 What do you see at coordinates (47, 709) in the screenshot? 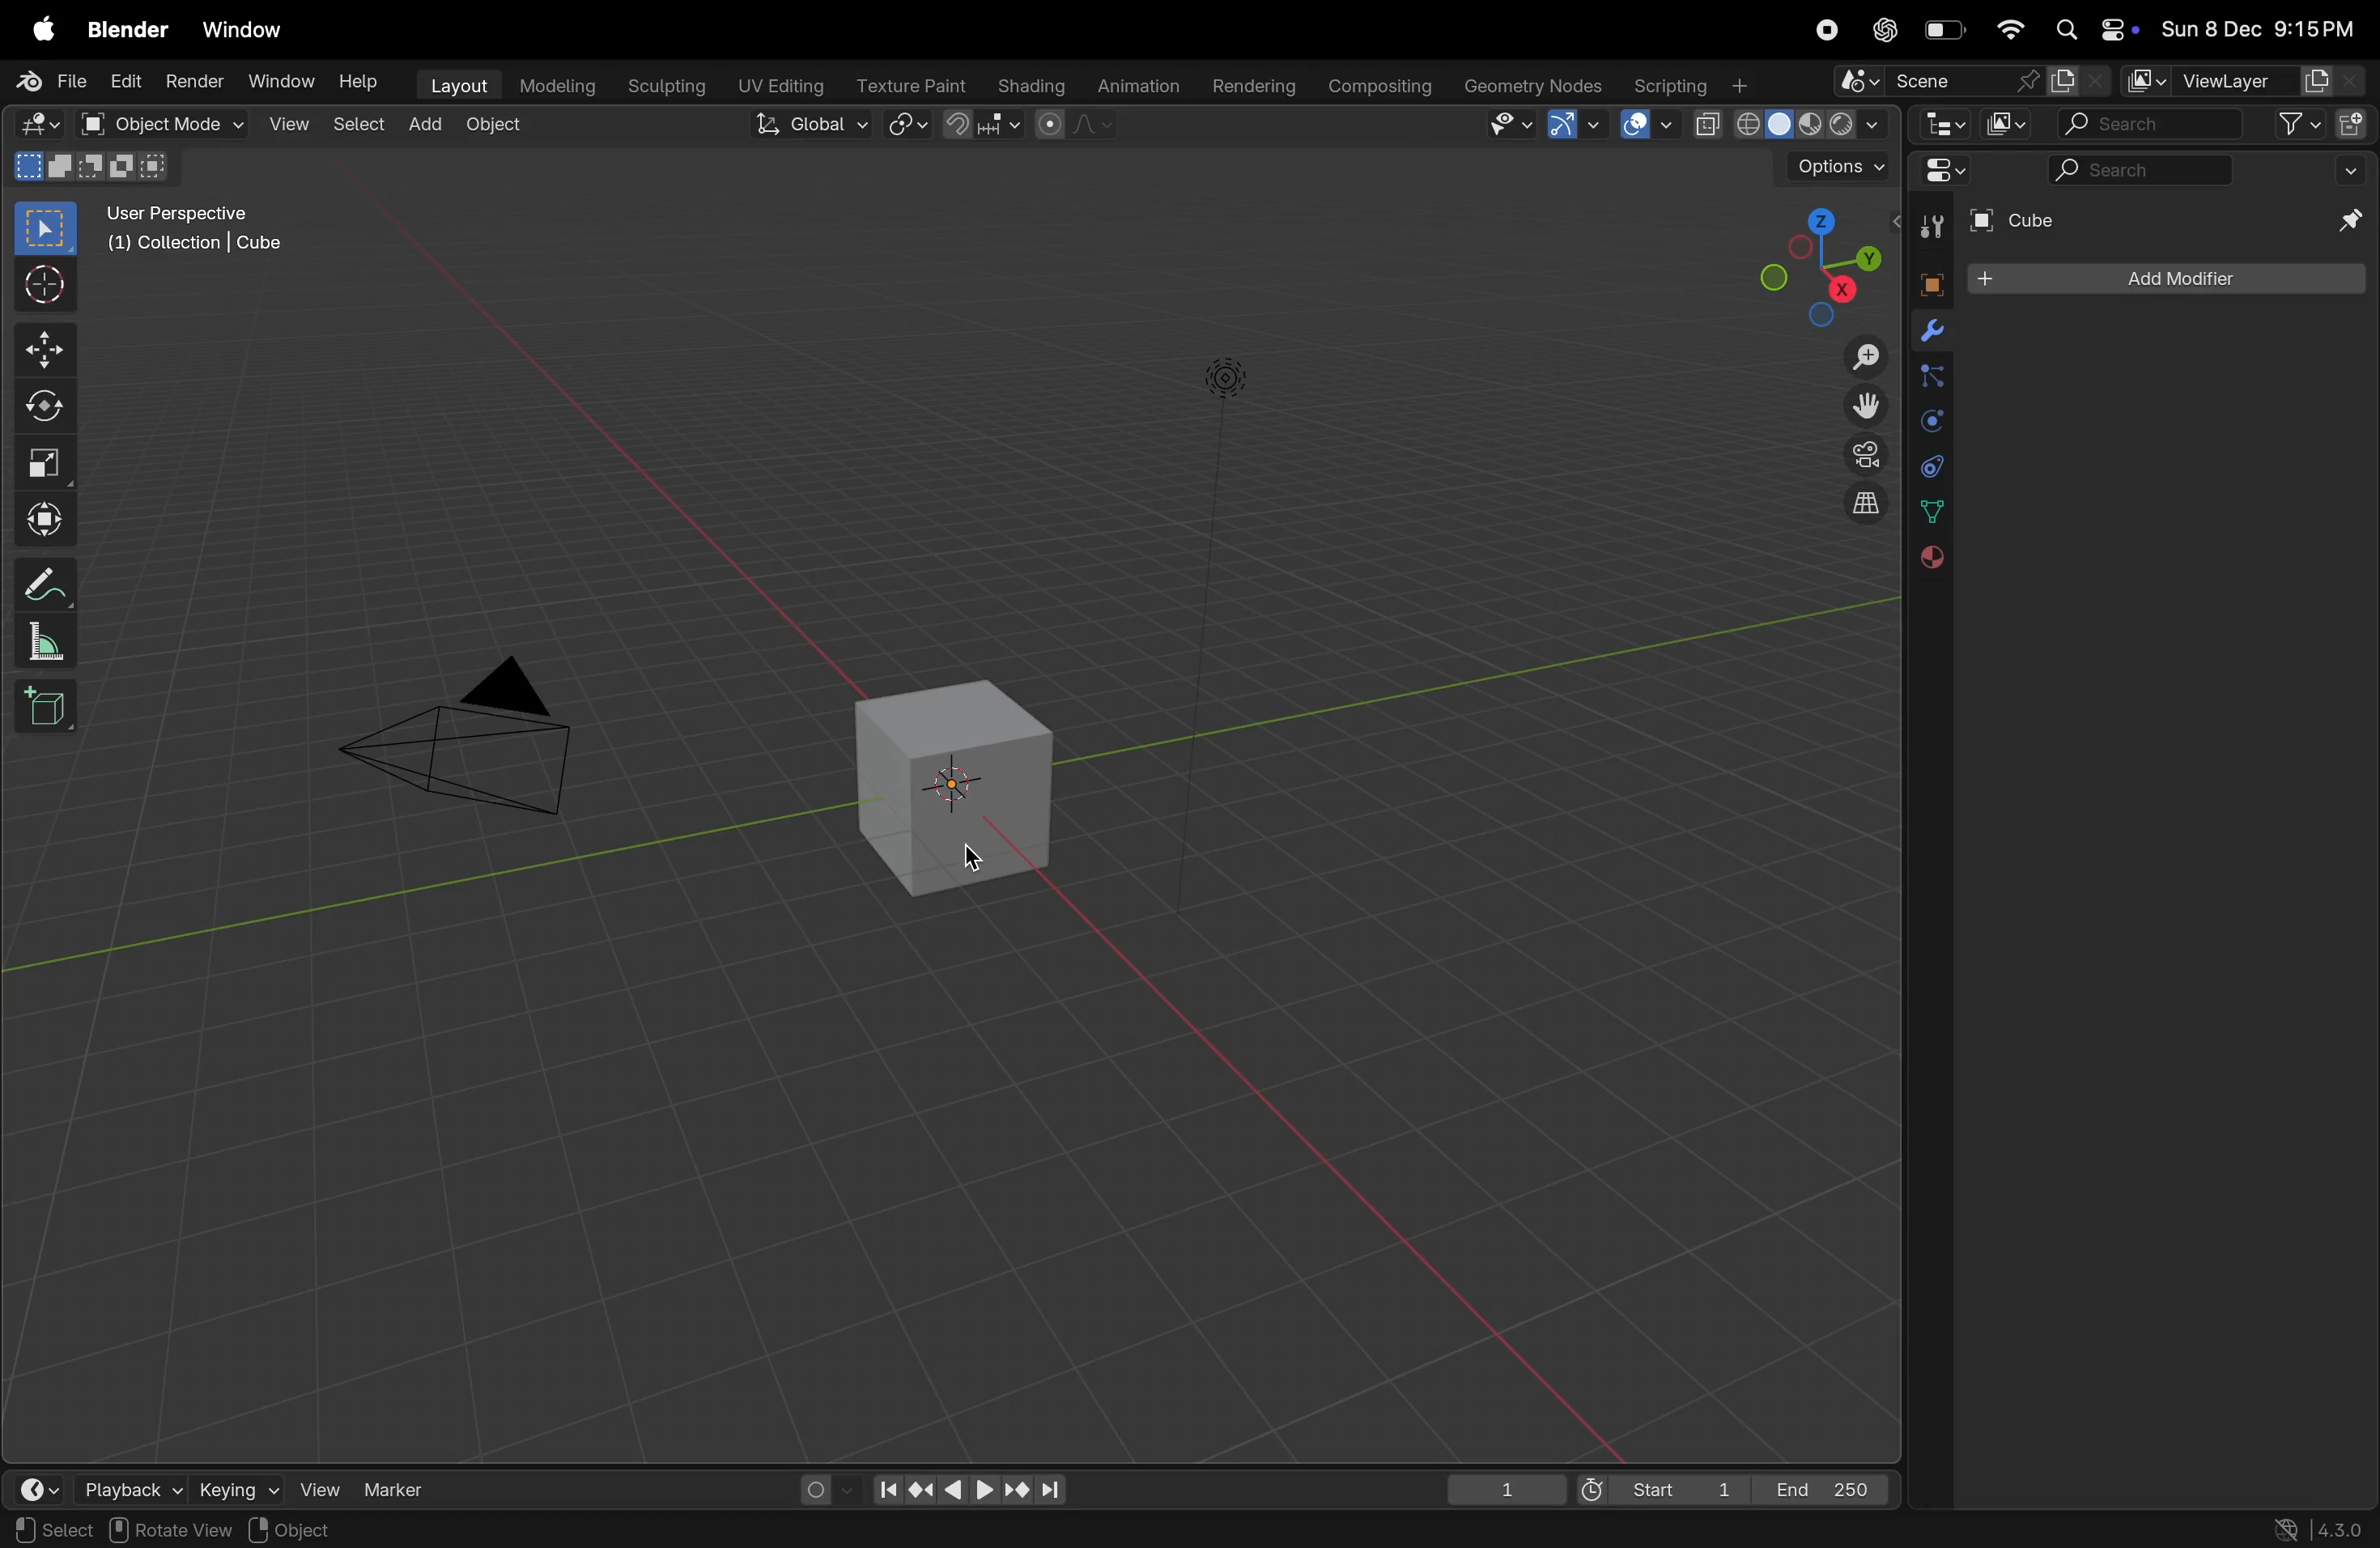
I see `add cube` at bounding box center [47, 709].